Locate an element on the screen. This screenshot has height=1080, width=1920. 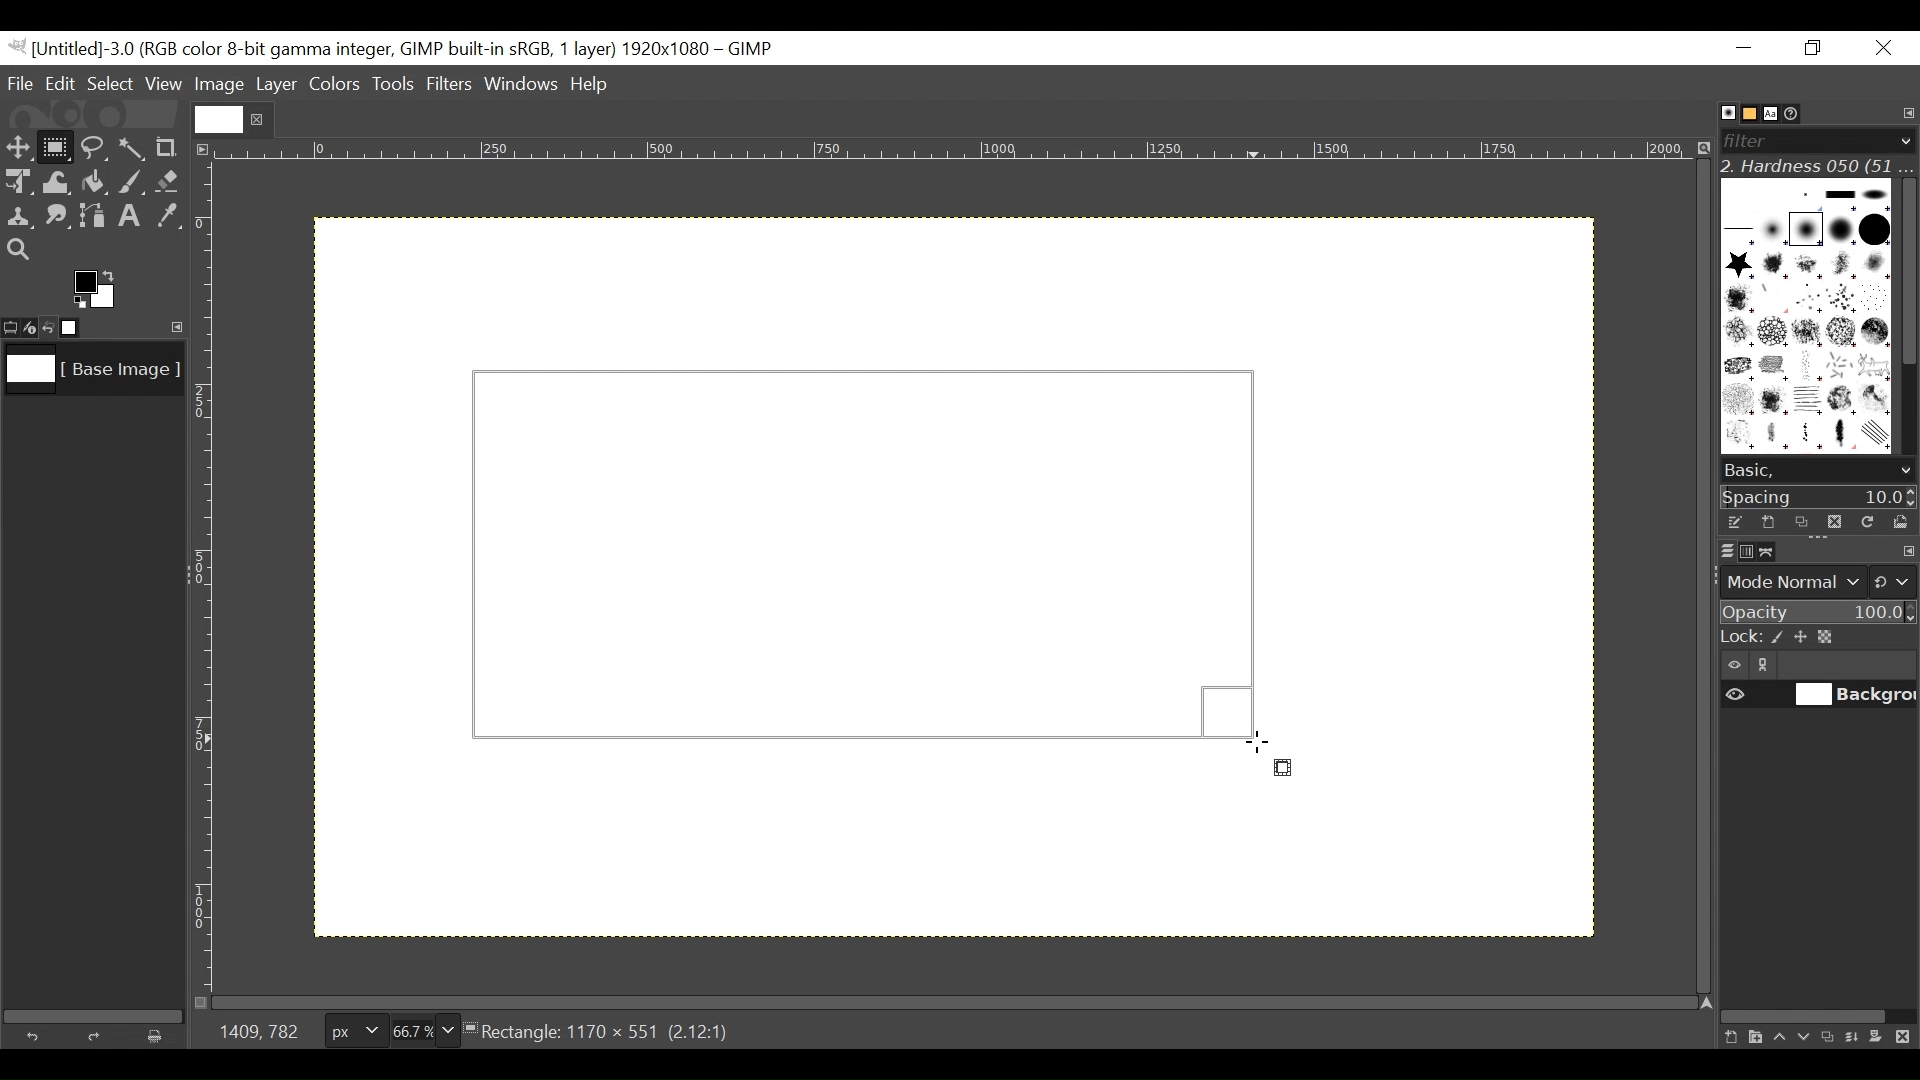
scroll down is located at coordinates (1905, 471).